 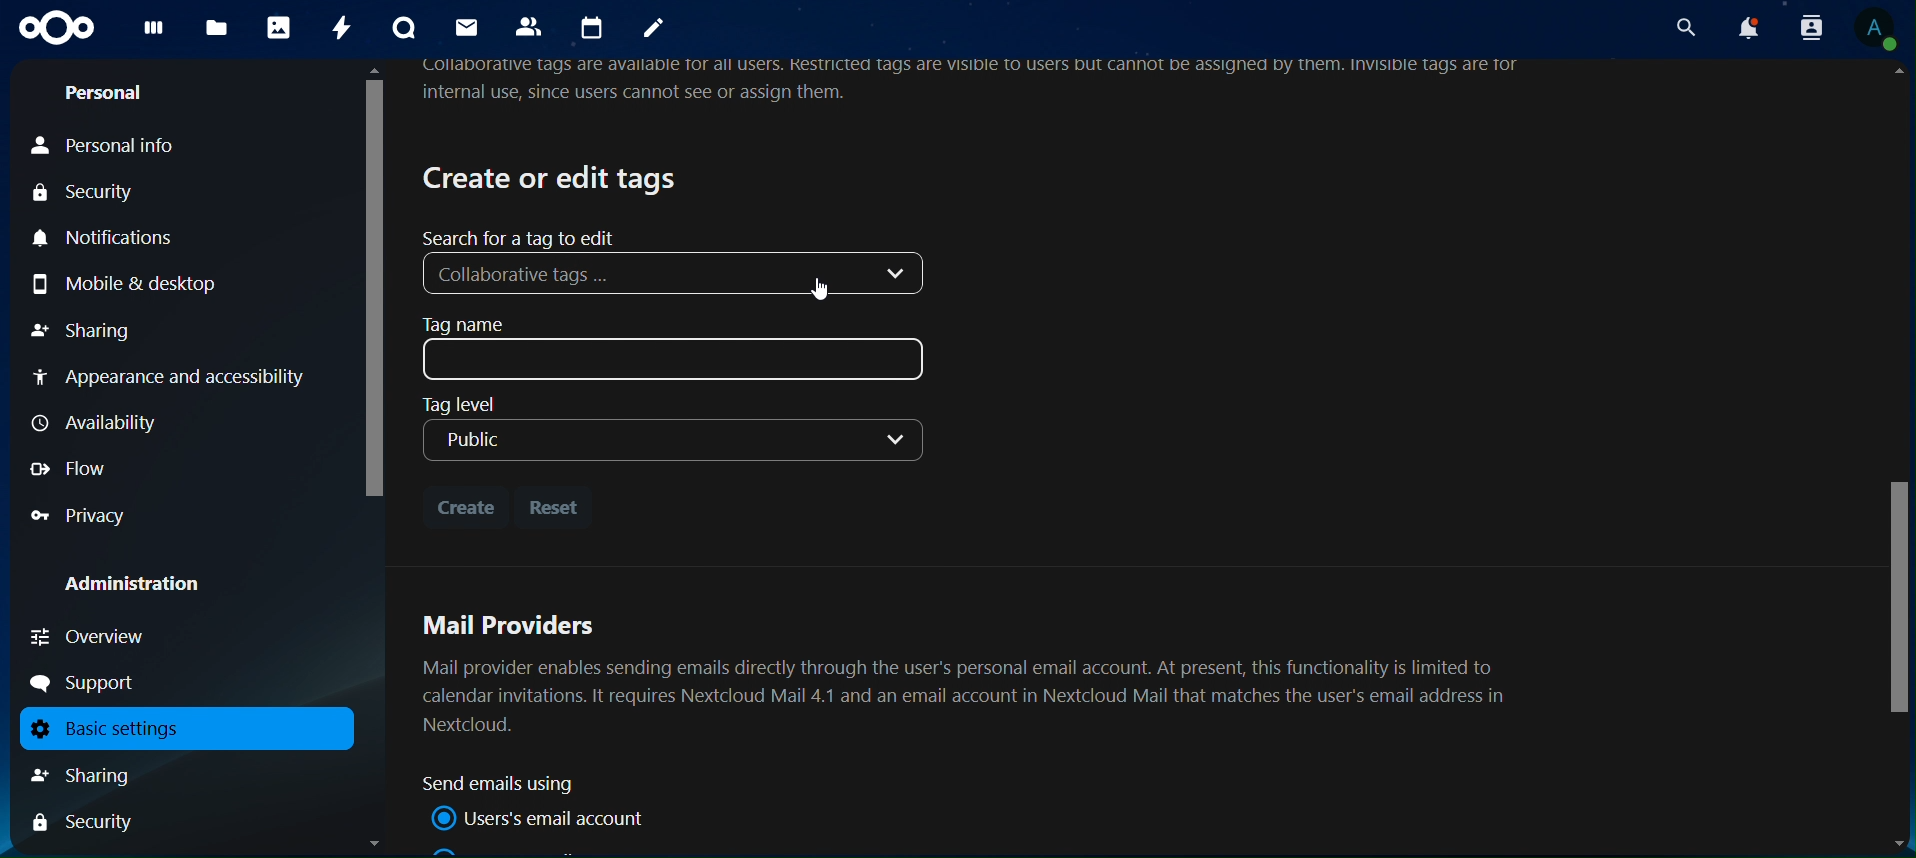 I want to click on overview, so click(x=90, y=636).